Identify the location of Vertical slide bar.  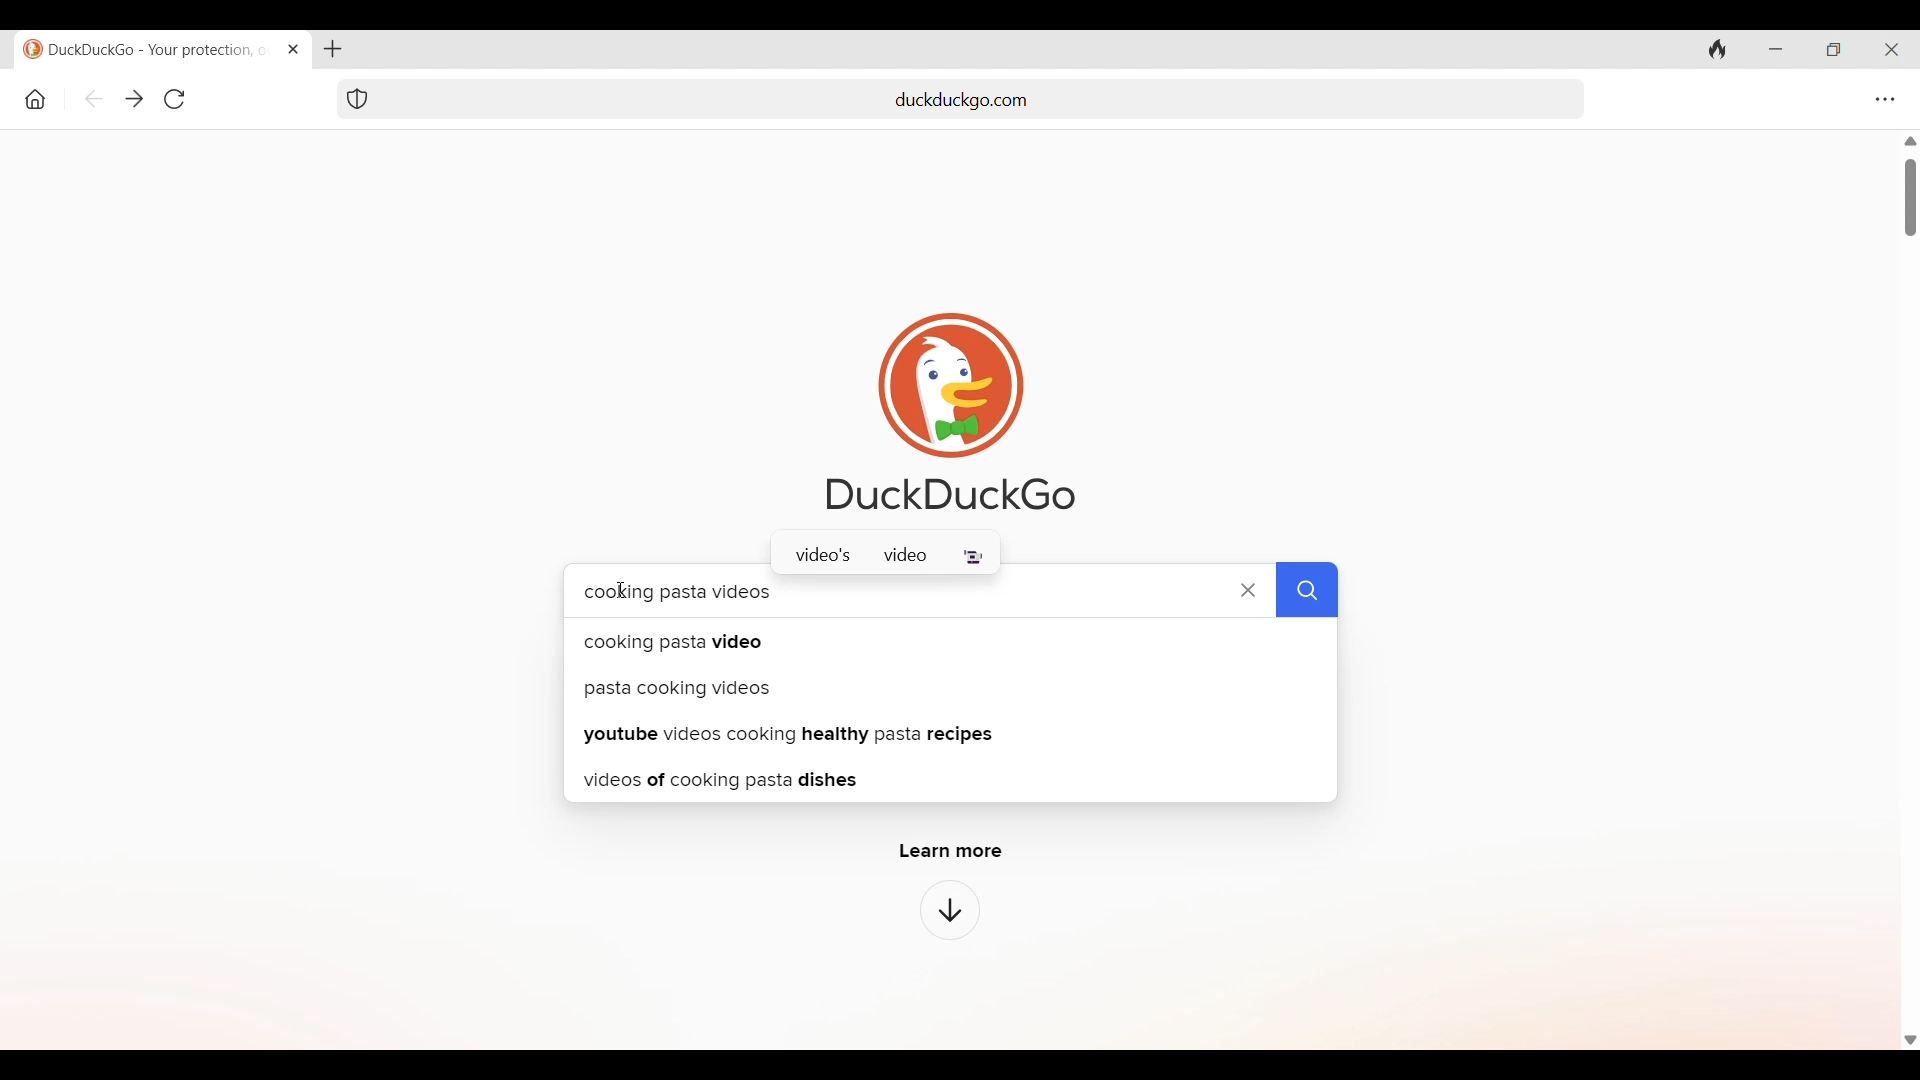
(1910, 198).